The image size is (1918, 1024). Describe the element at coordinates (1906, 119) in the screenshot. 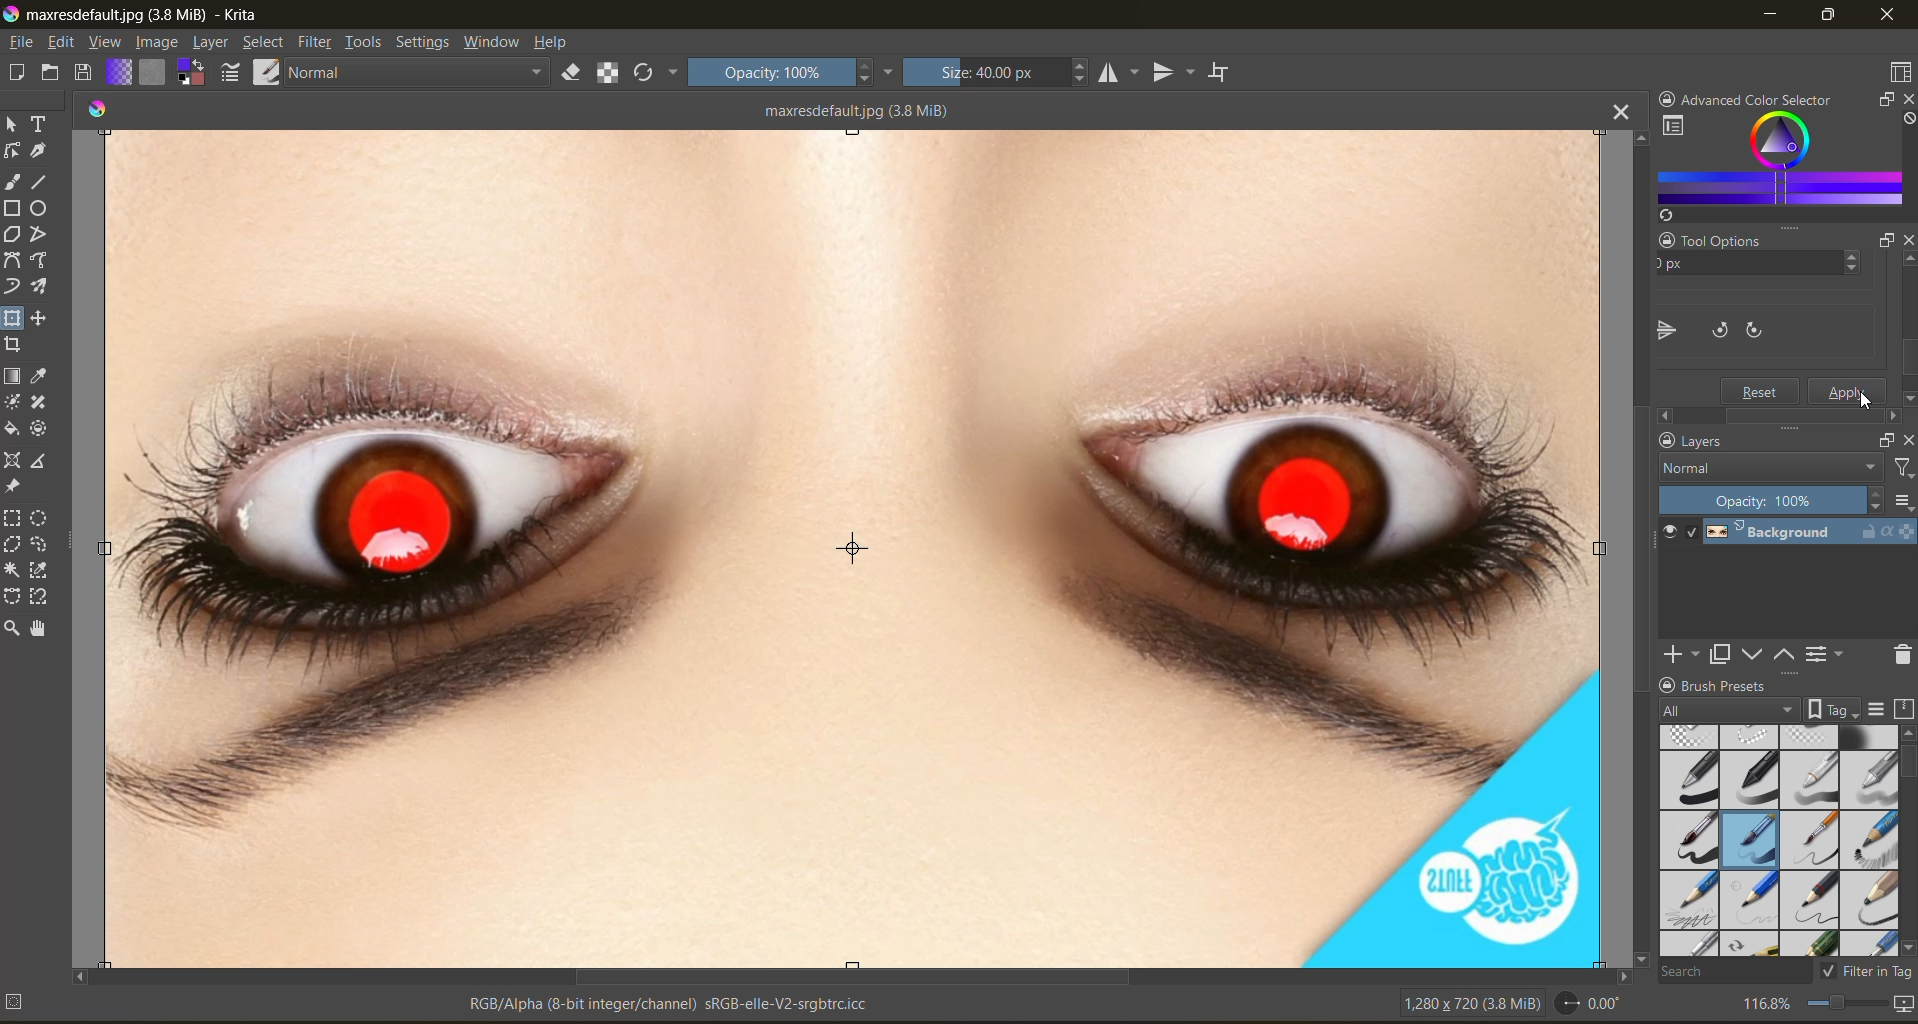

I see `clear all color search history` at that location.